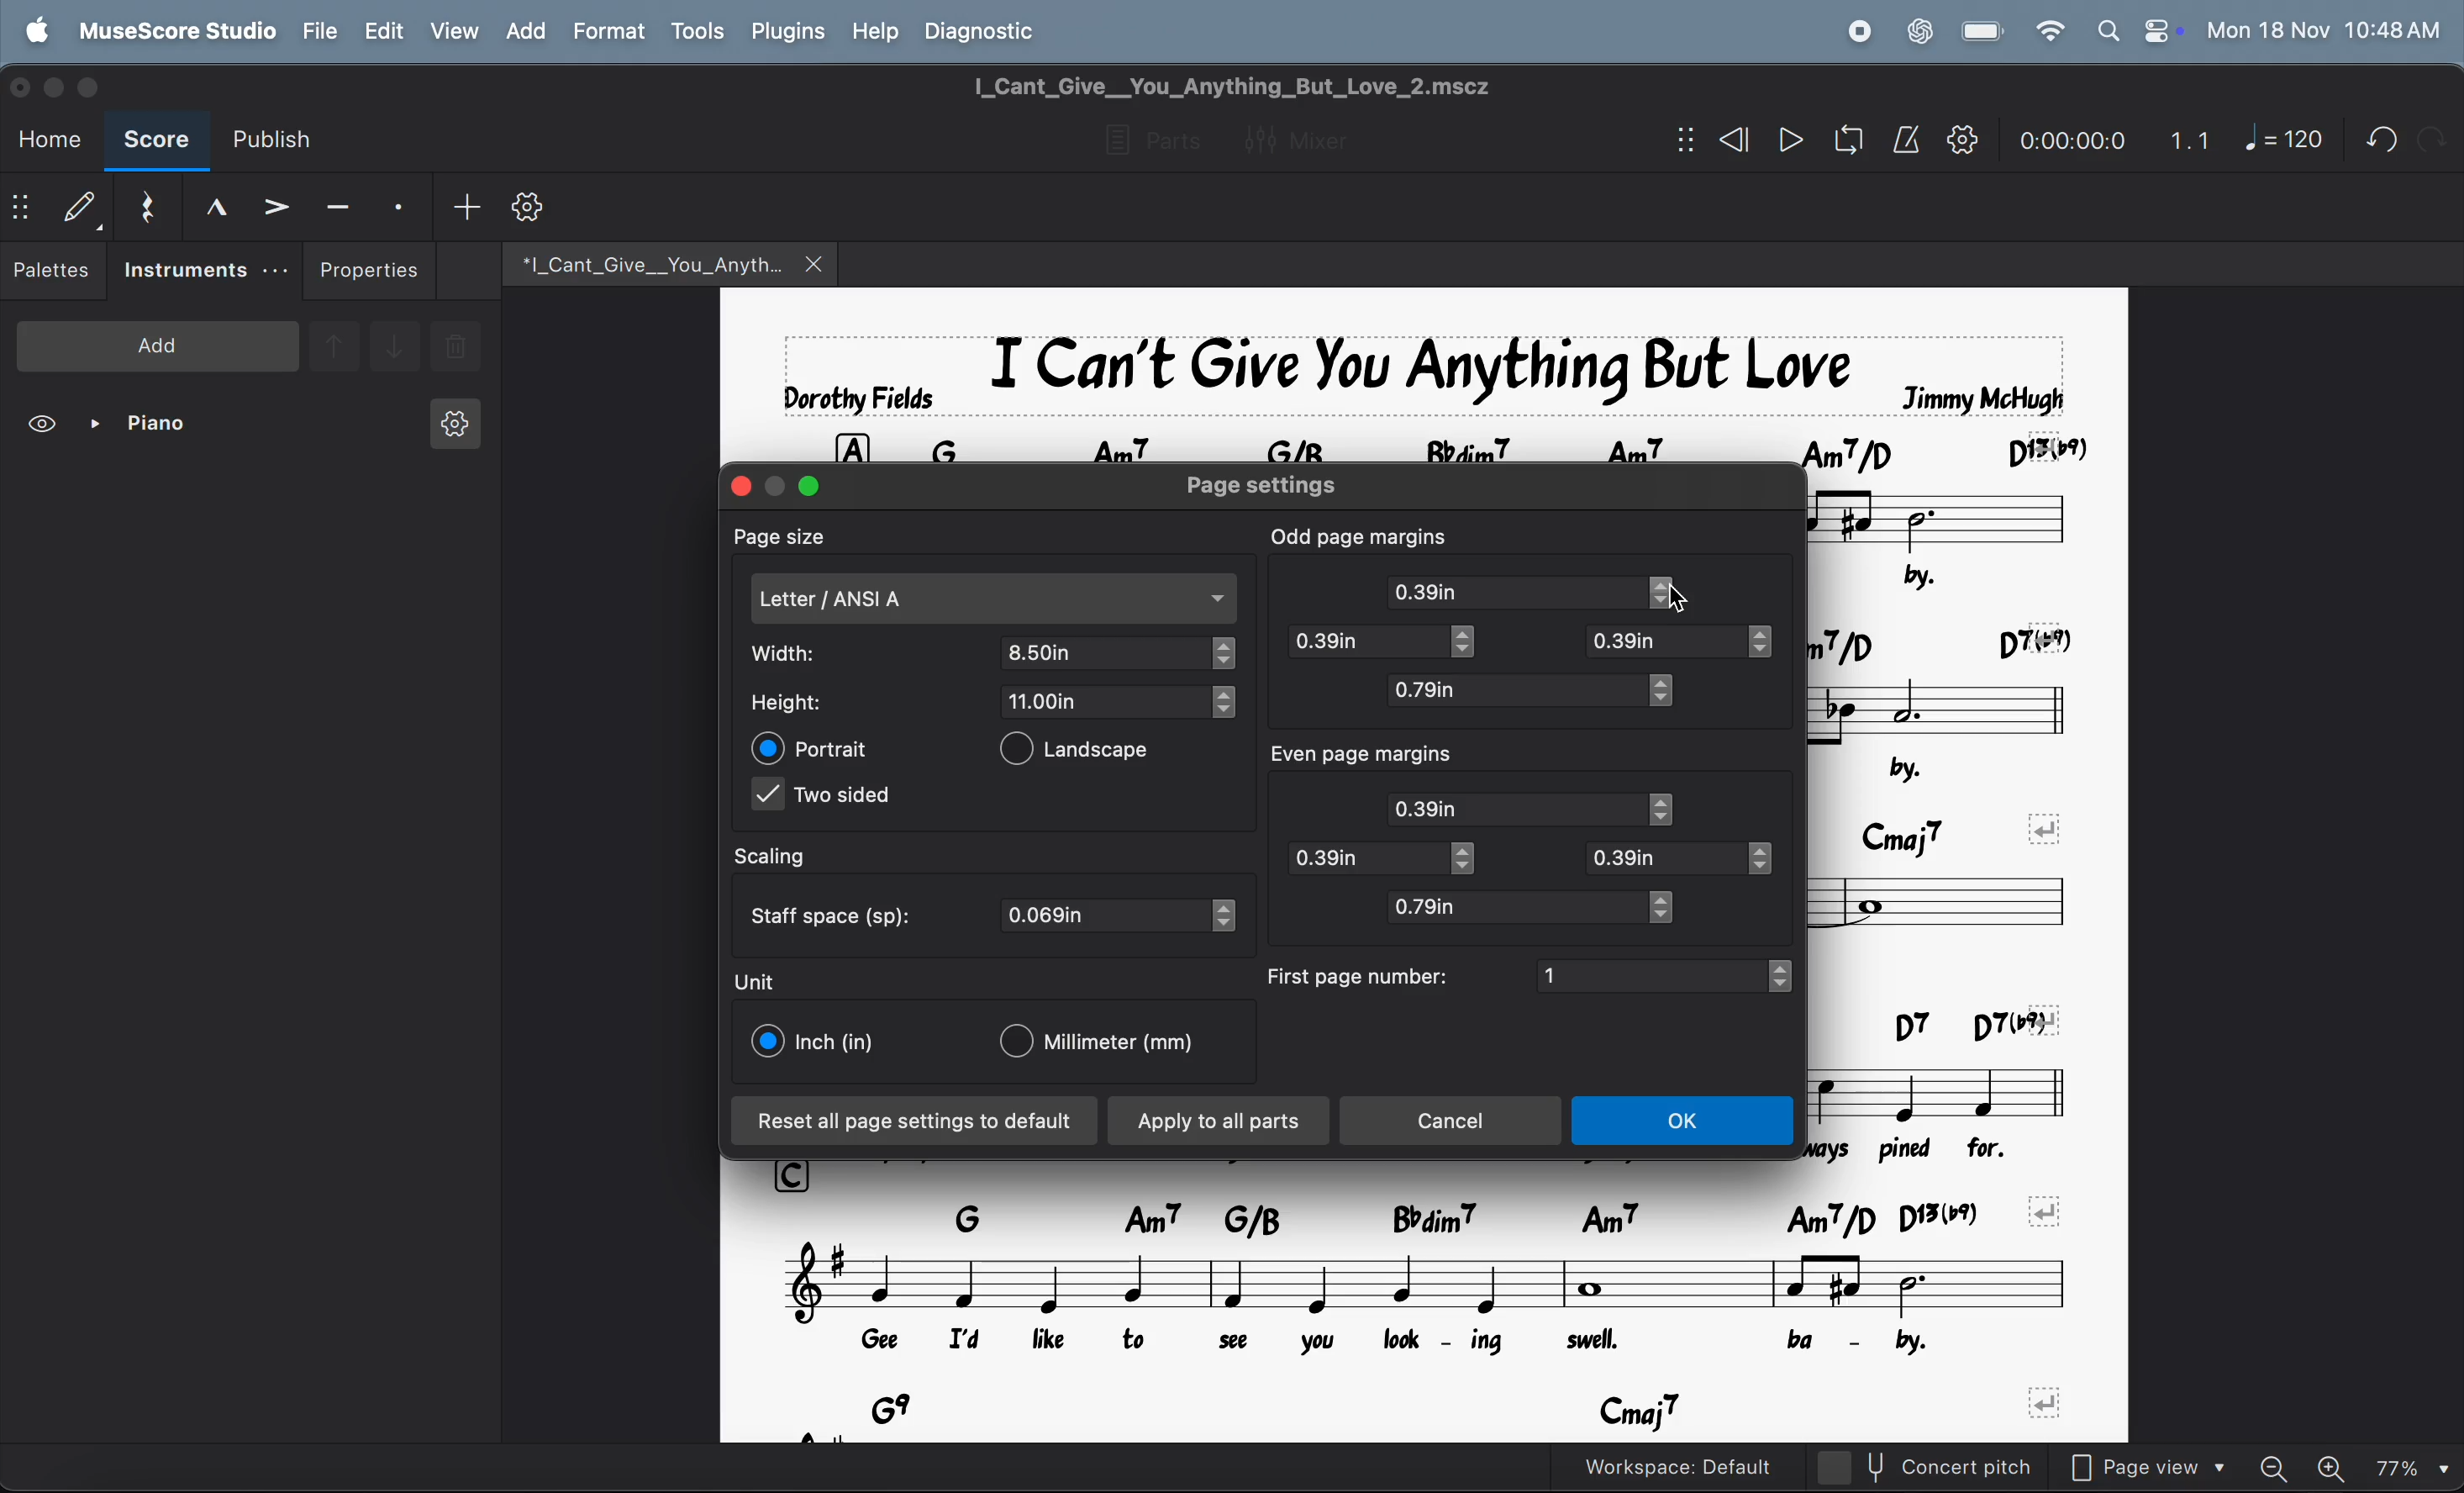 This screenshot has width=2464, height=1493. What do you see at coordinates (1788, 976) in the screenshot?
I see `toggle` at bounding box center [1788, 976].